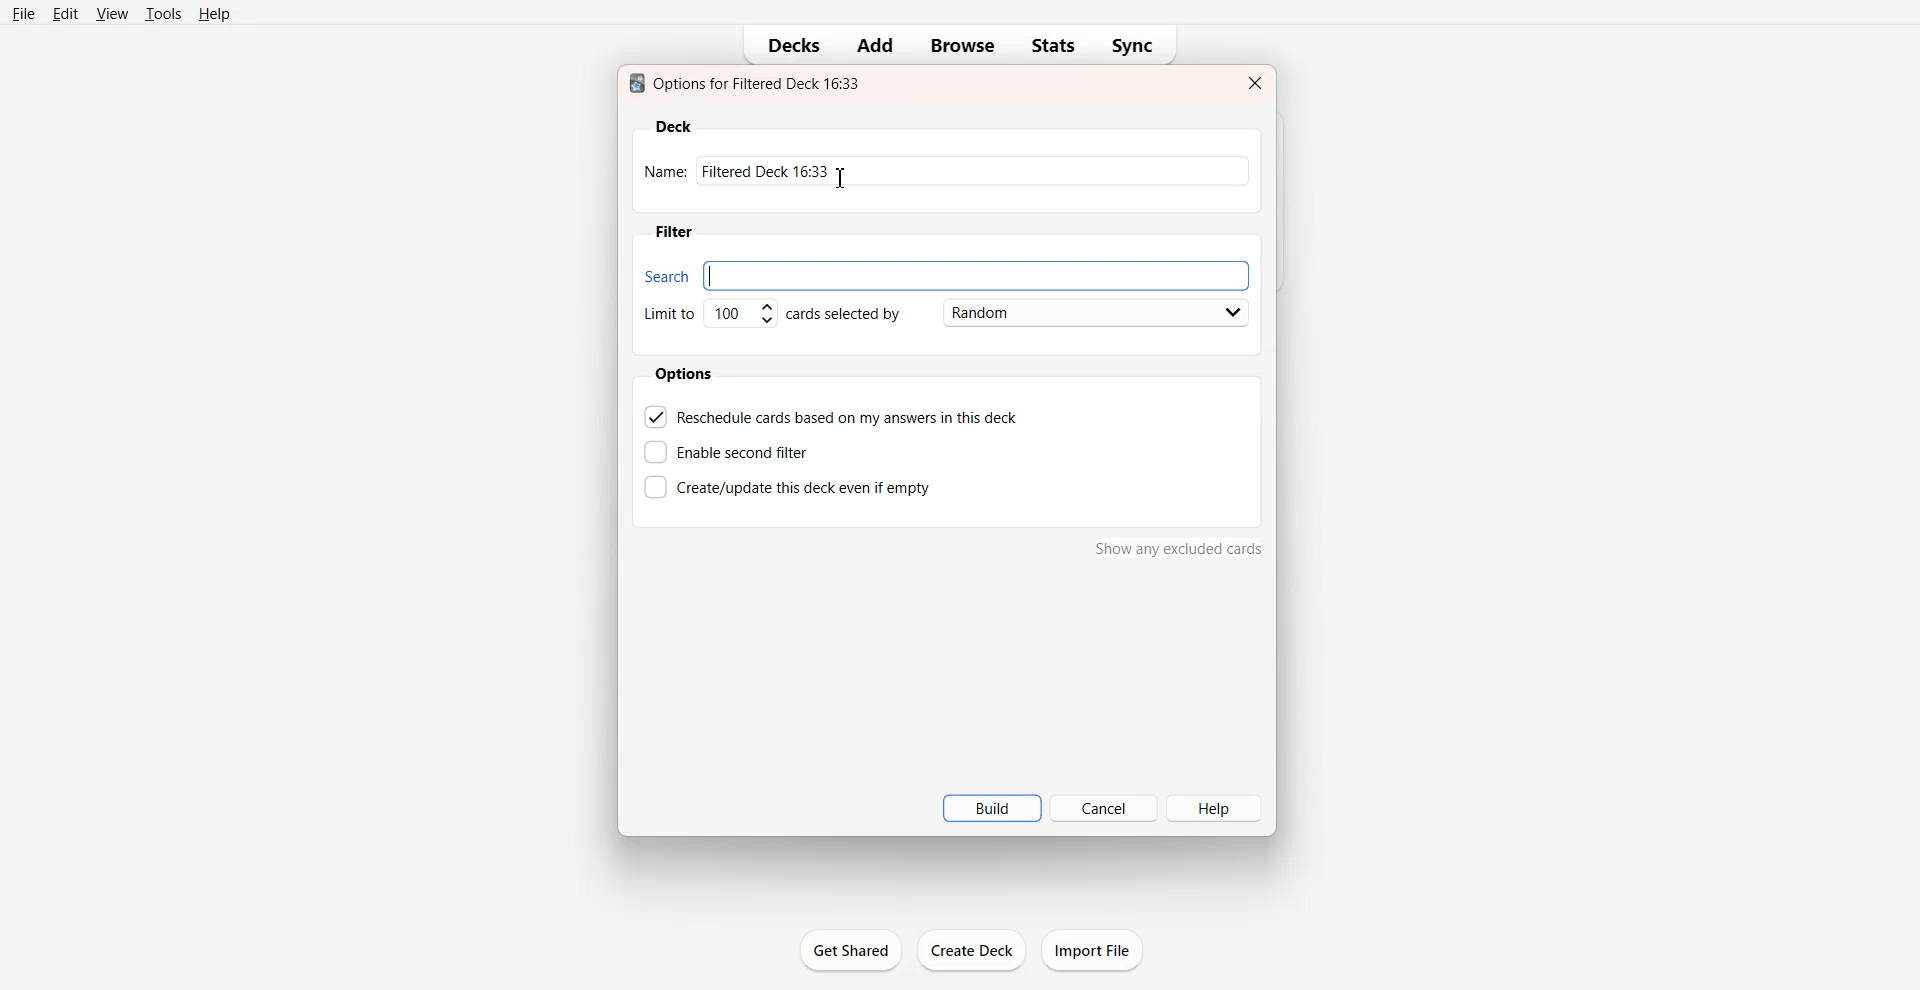 Image resolution: width=1920 pixels, height=990 pixels. Describe the element at coordinates (112, 13) in the screenshot. I see `View` at that location.